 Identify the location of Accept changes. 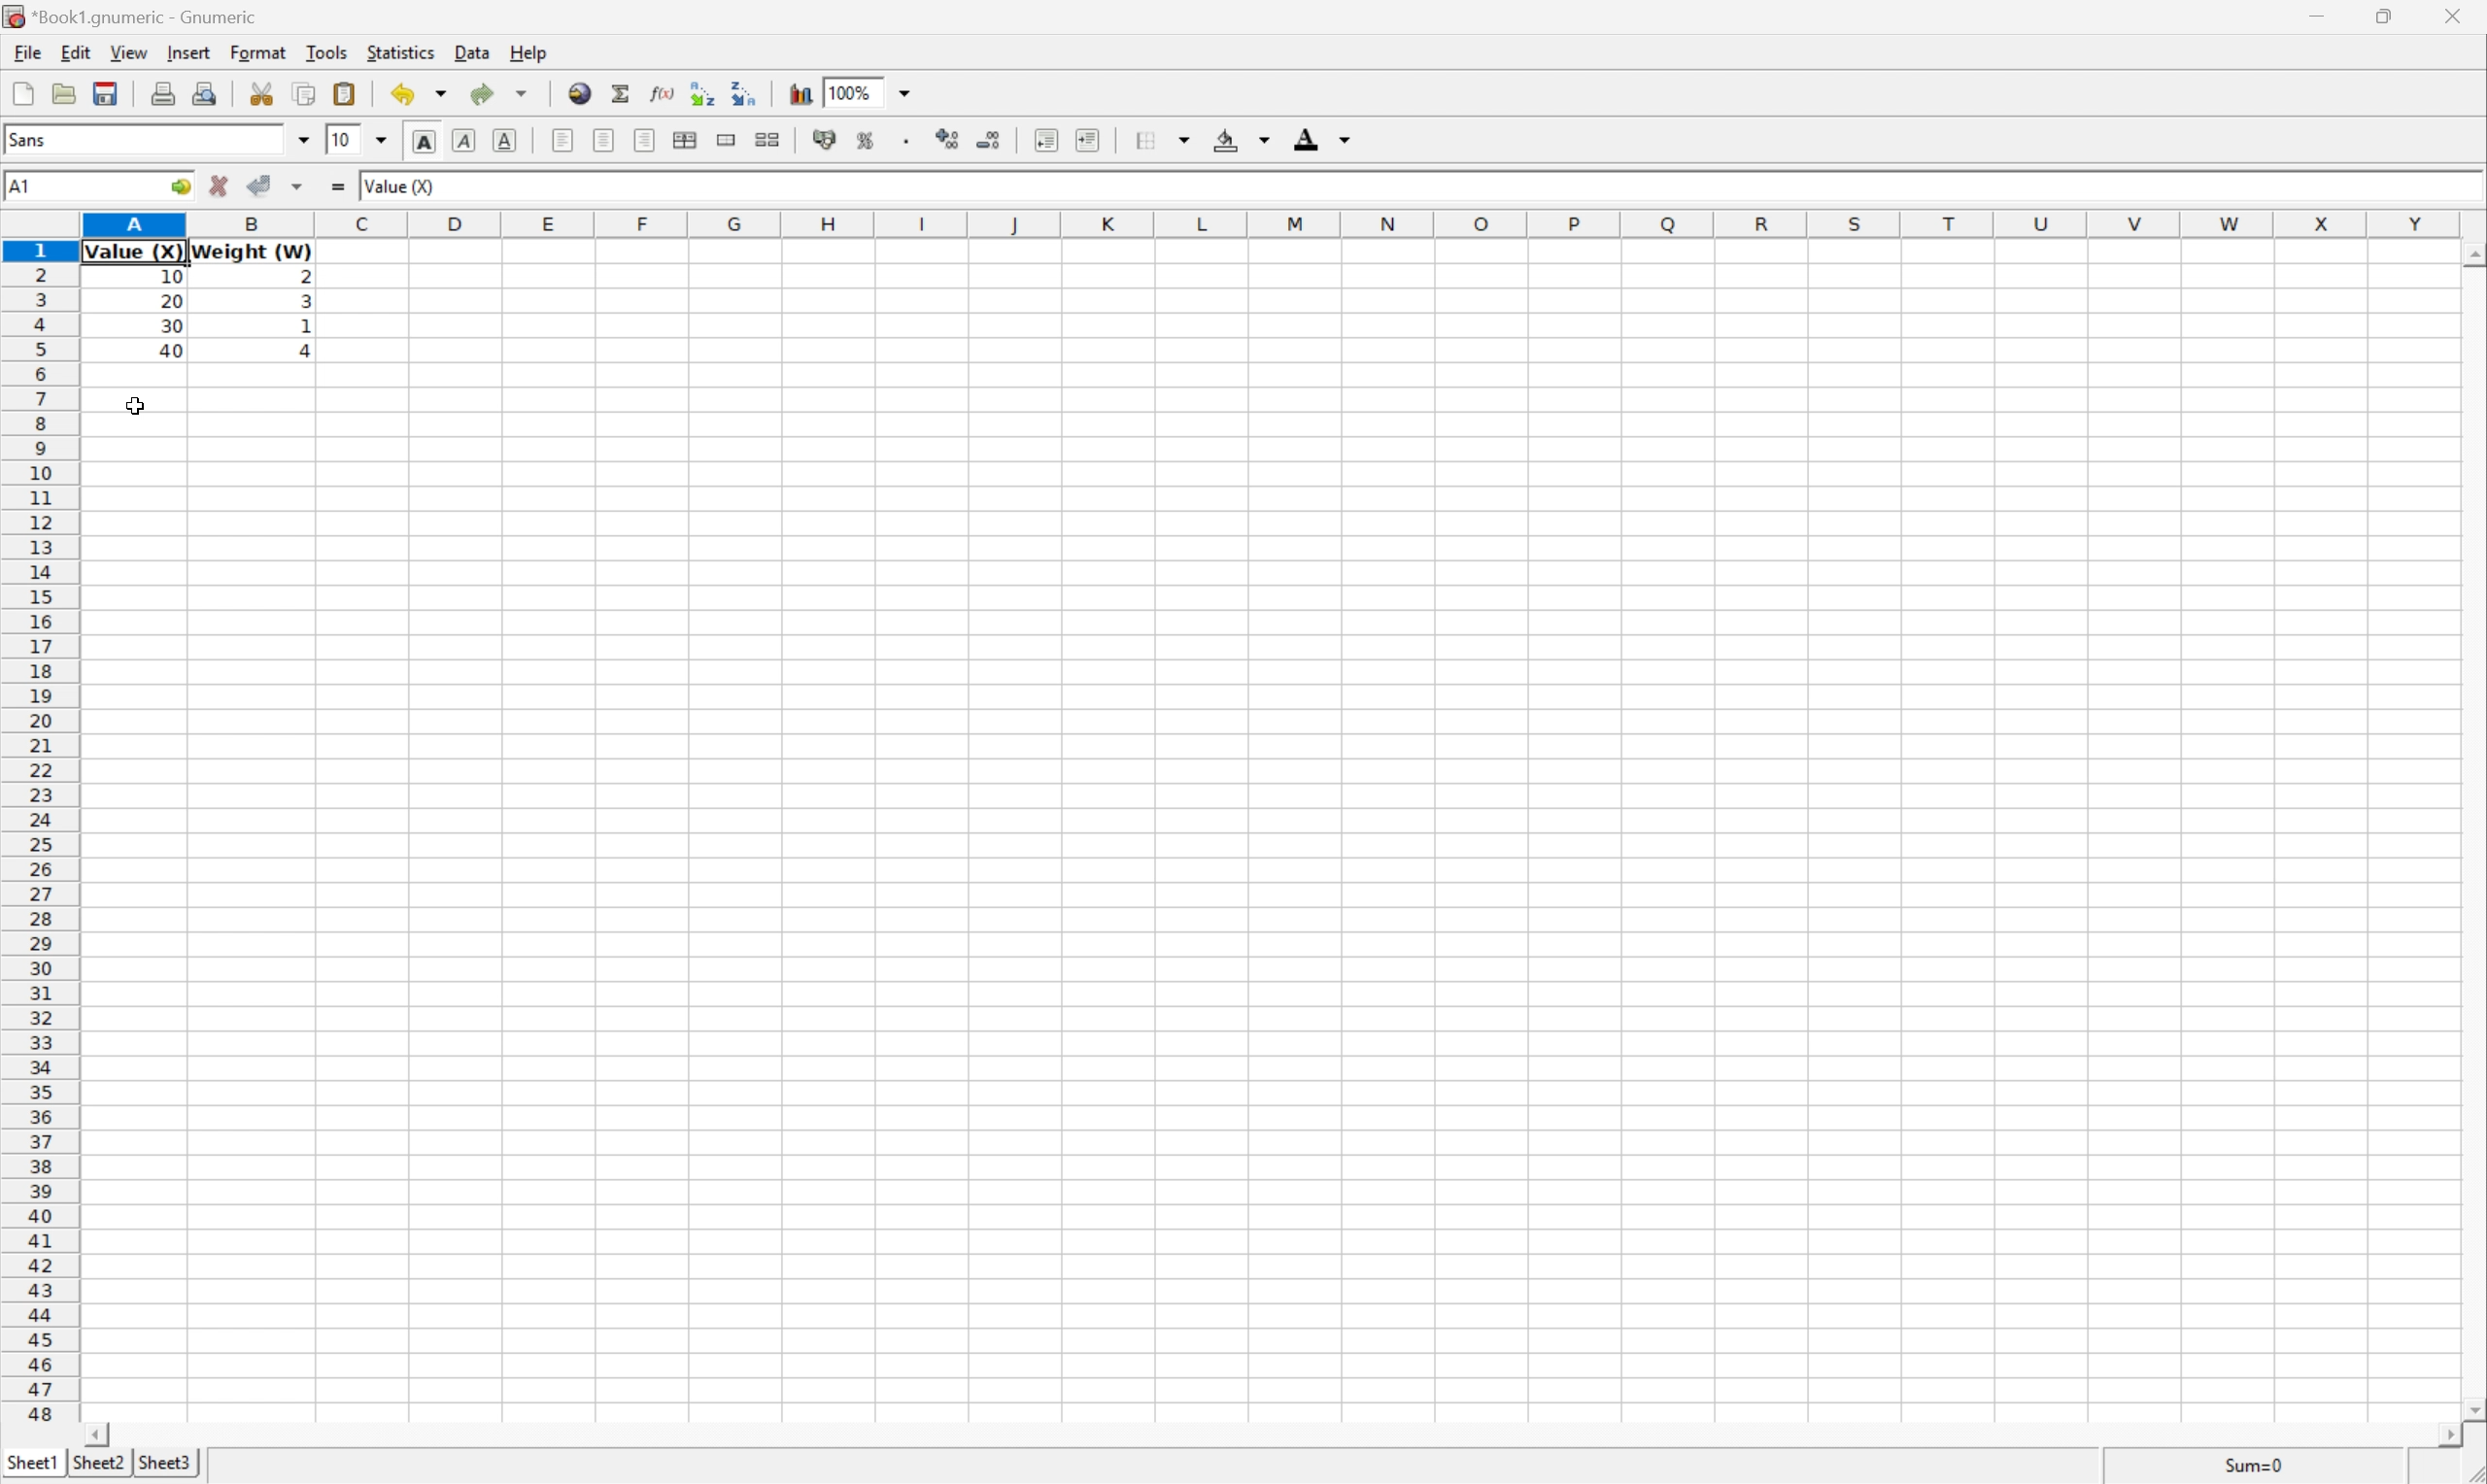
(258, 186).